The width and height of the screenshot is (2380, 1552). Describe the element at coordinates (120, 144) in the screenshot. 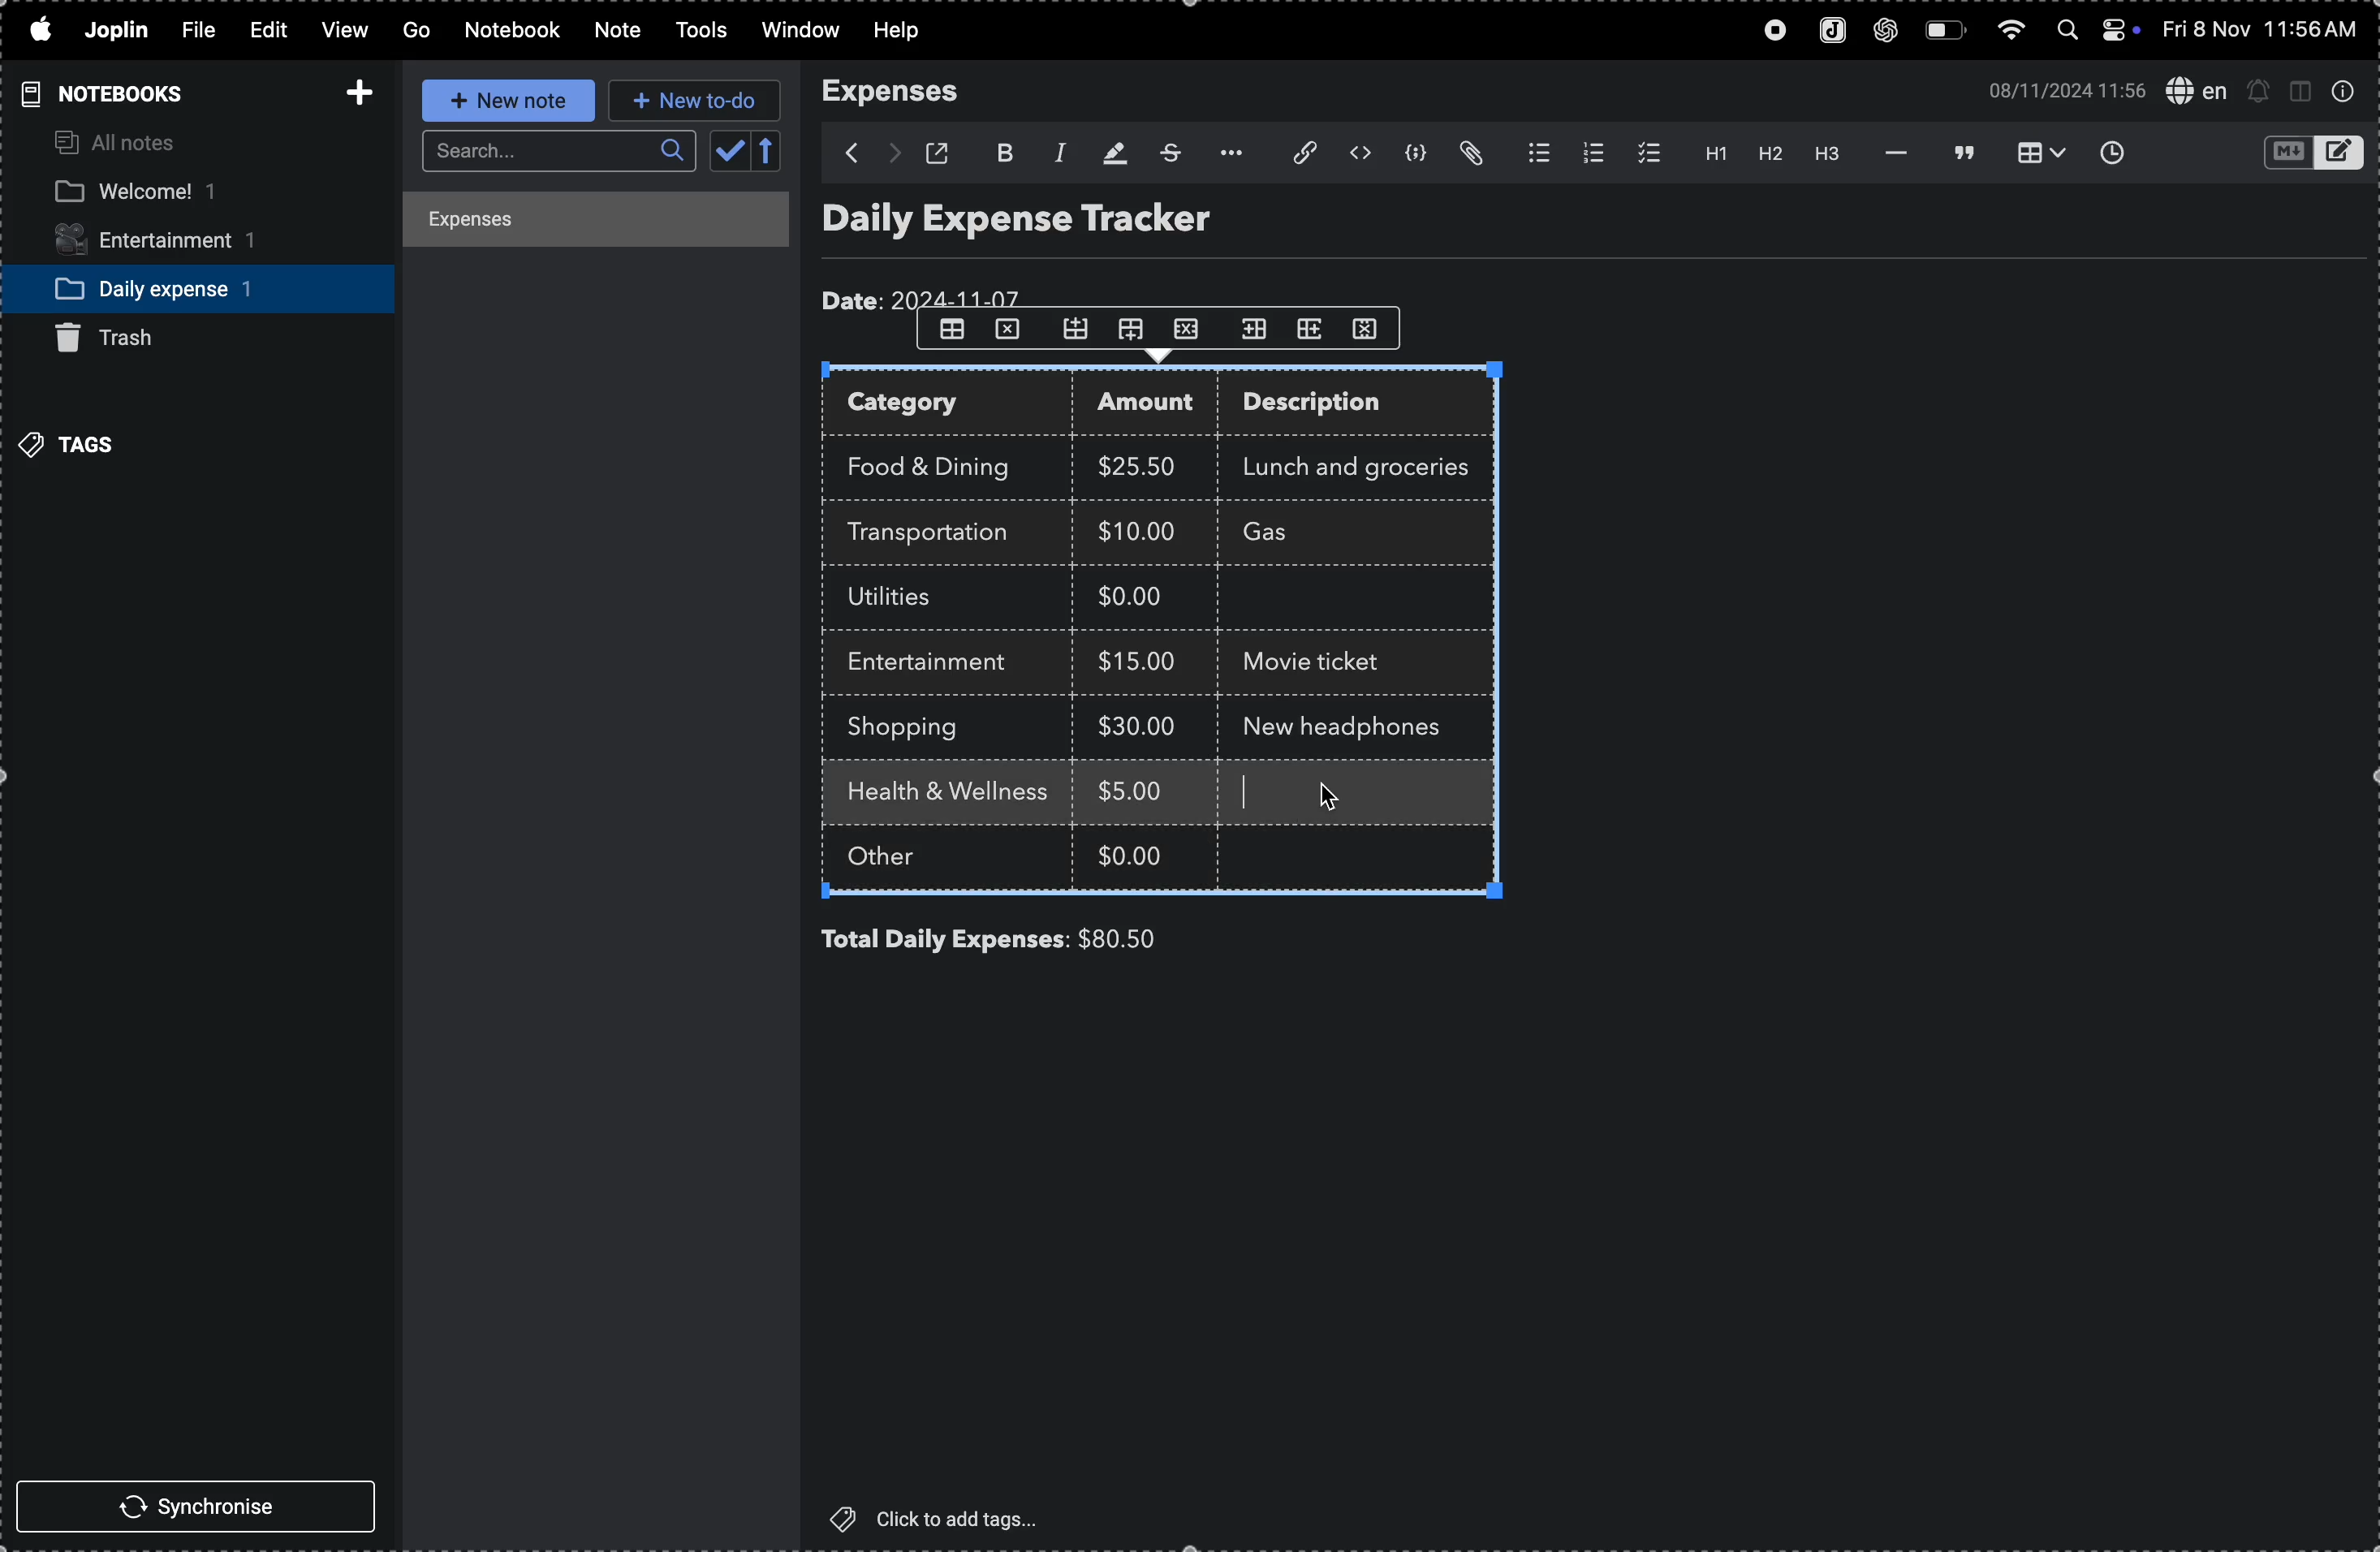

I see `all notes` at that location.